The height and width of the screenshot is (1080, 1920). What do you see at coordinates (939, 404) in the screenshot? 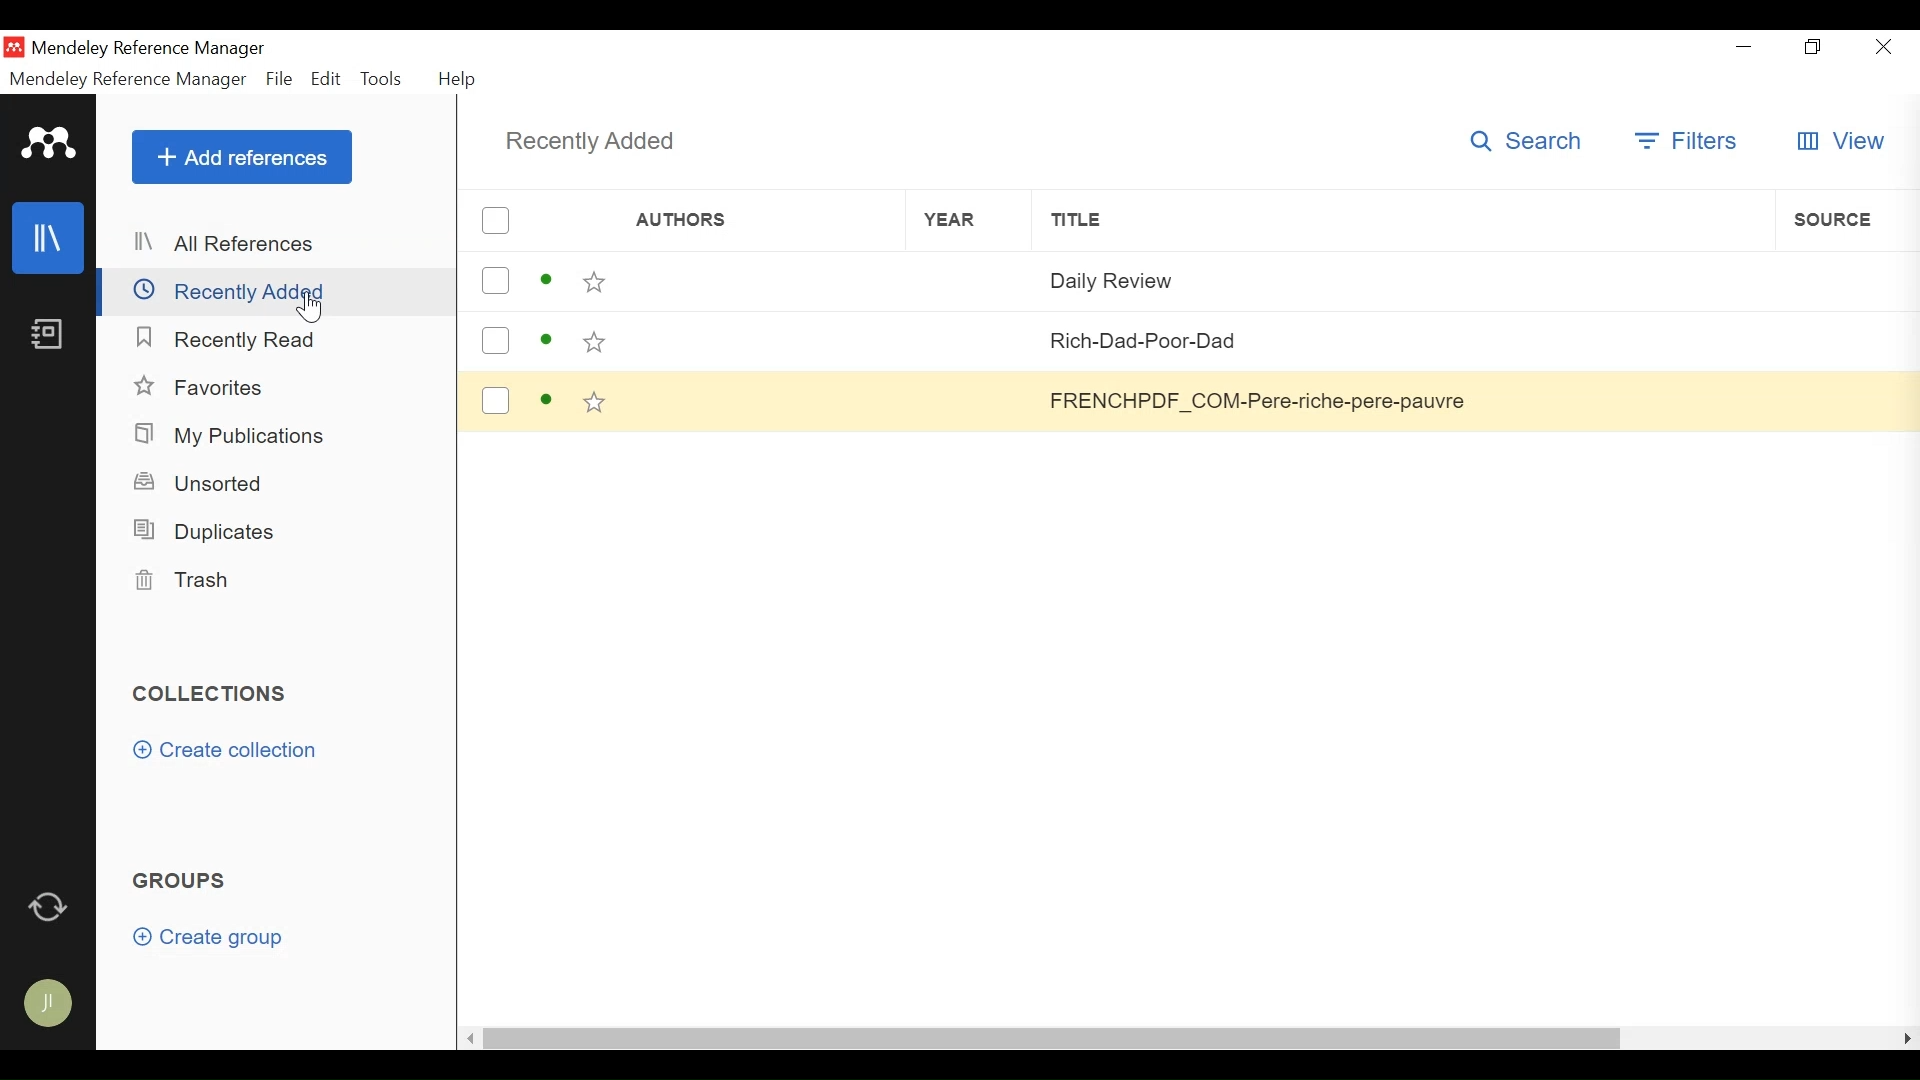
I see `Year` at bounding box center [939, 404].